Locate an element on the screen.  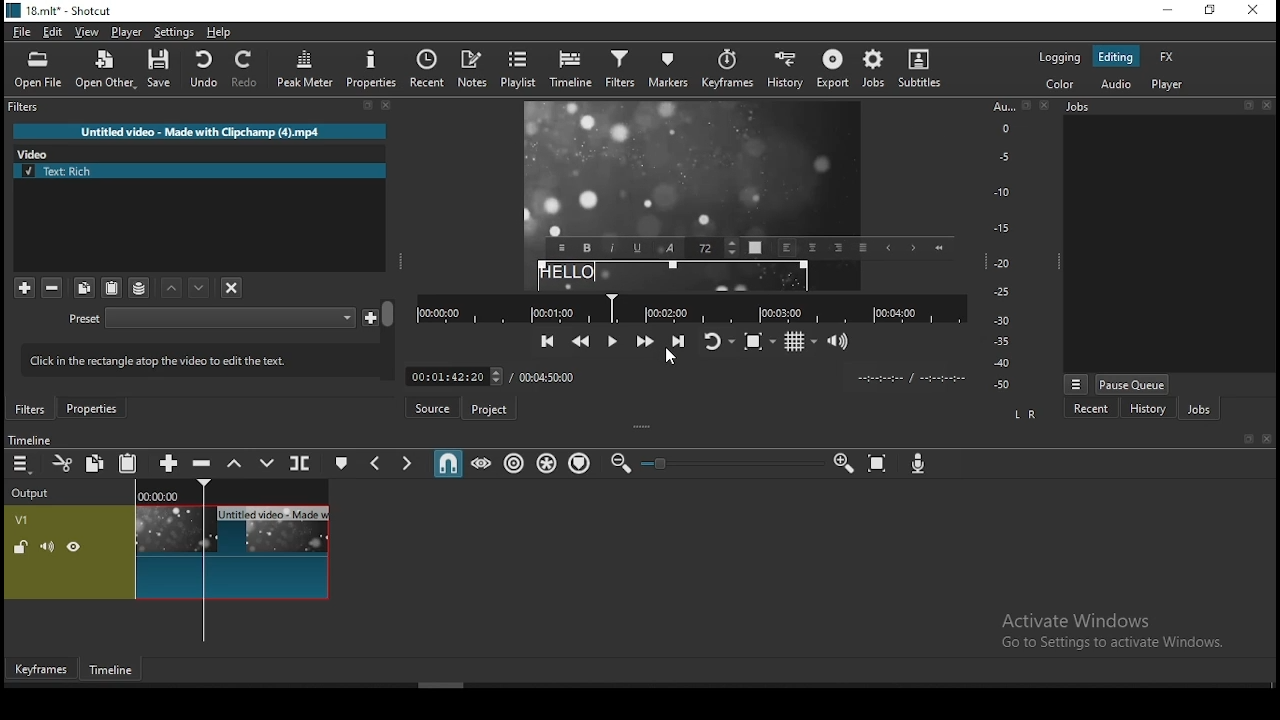
playlist is located at coordinates (519, 70).